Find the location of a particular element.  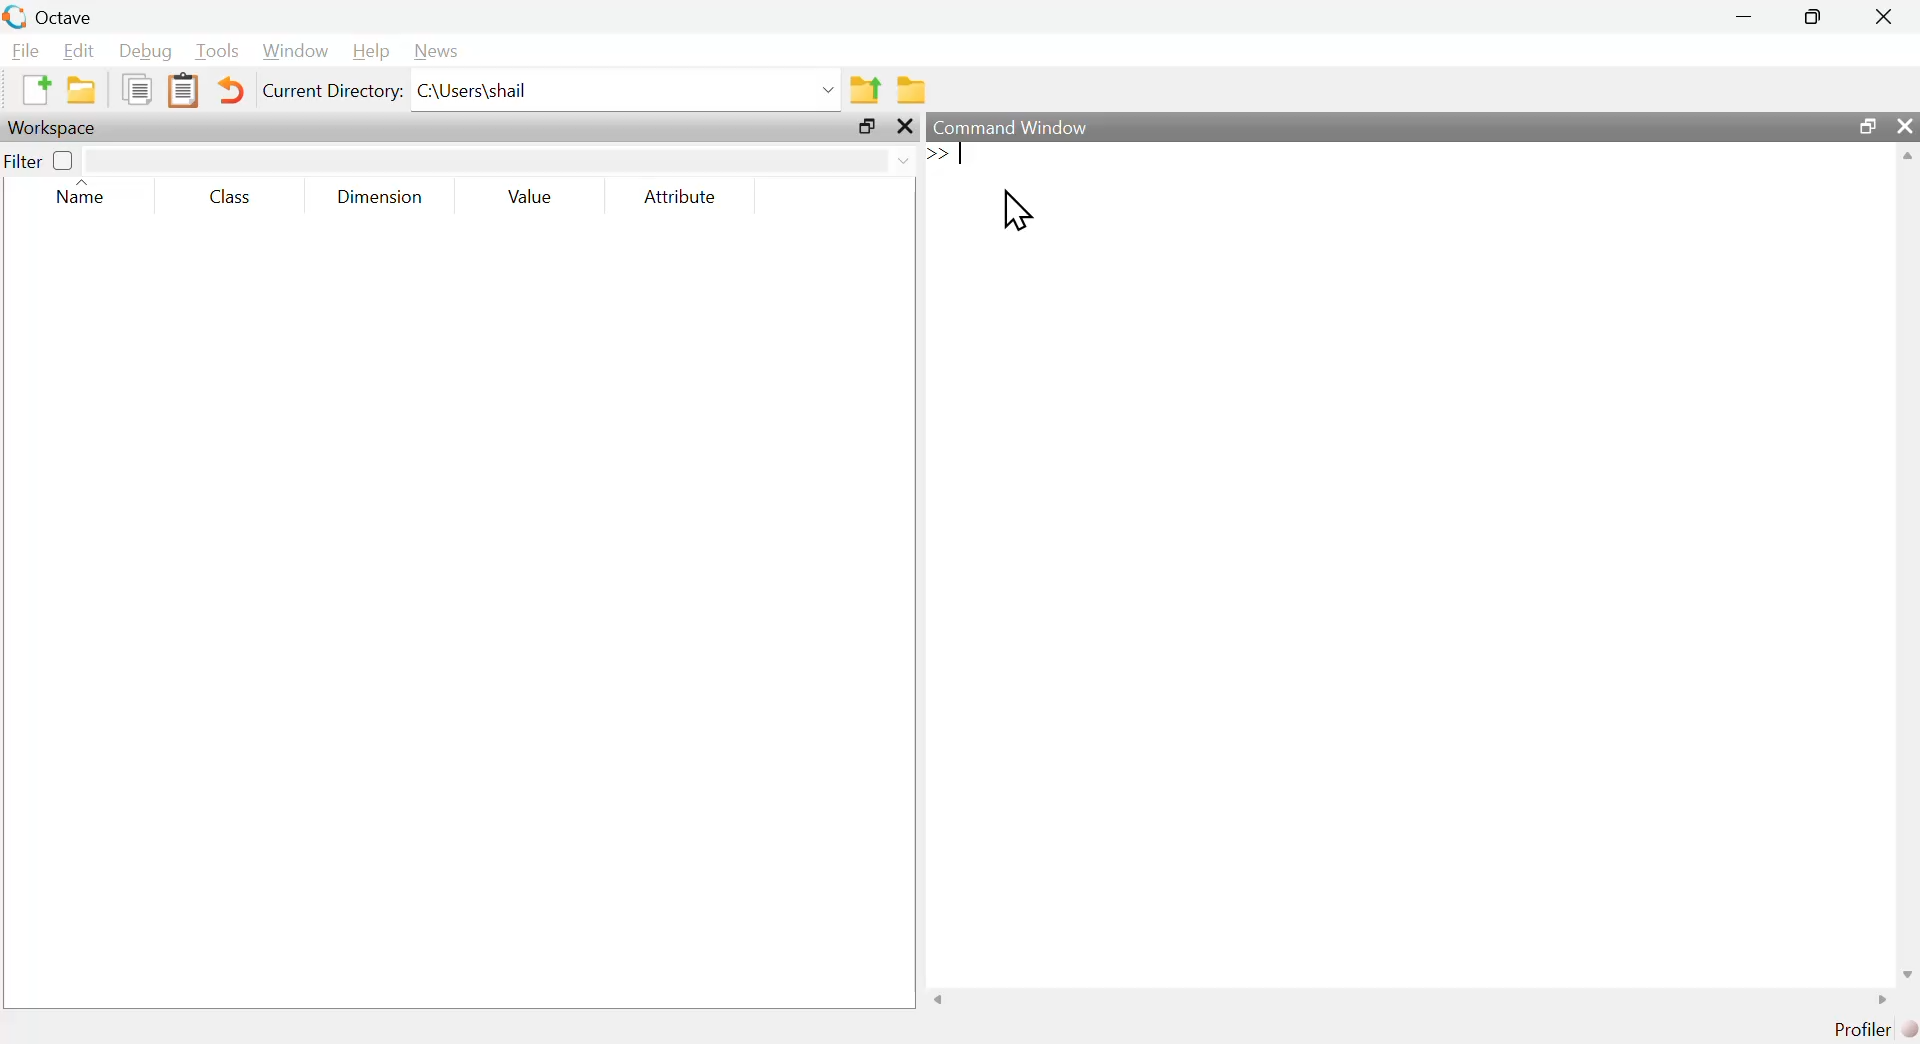

documents is located at coordinates (139, 91).